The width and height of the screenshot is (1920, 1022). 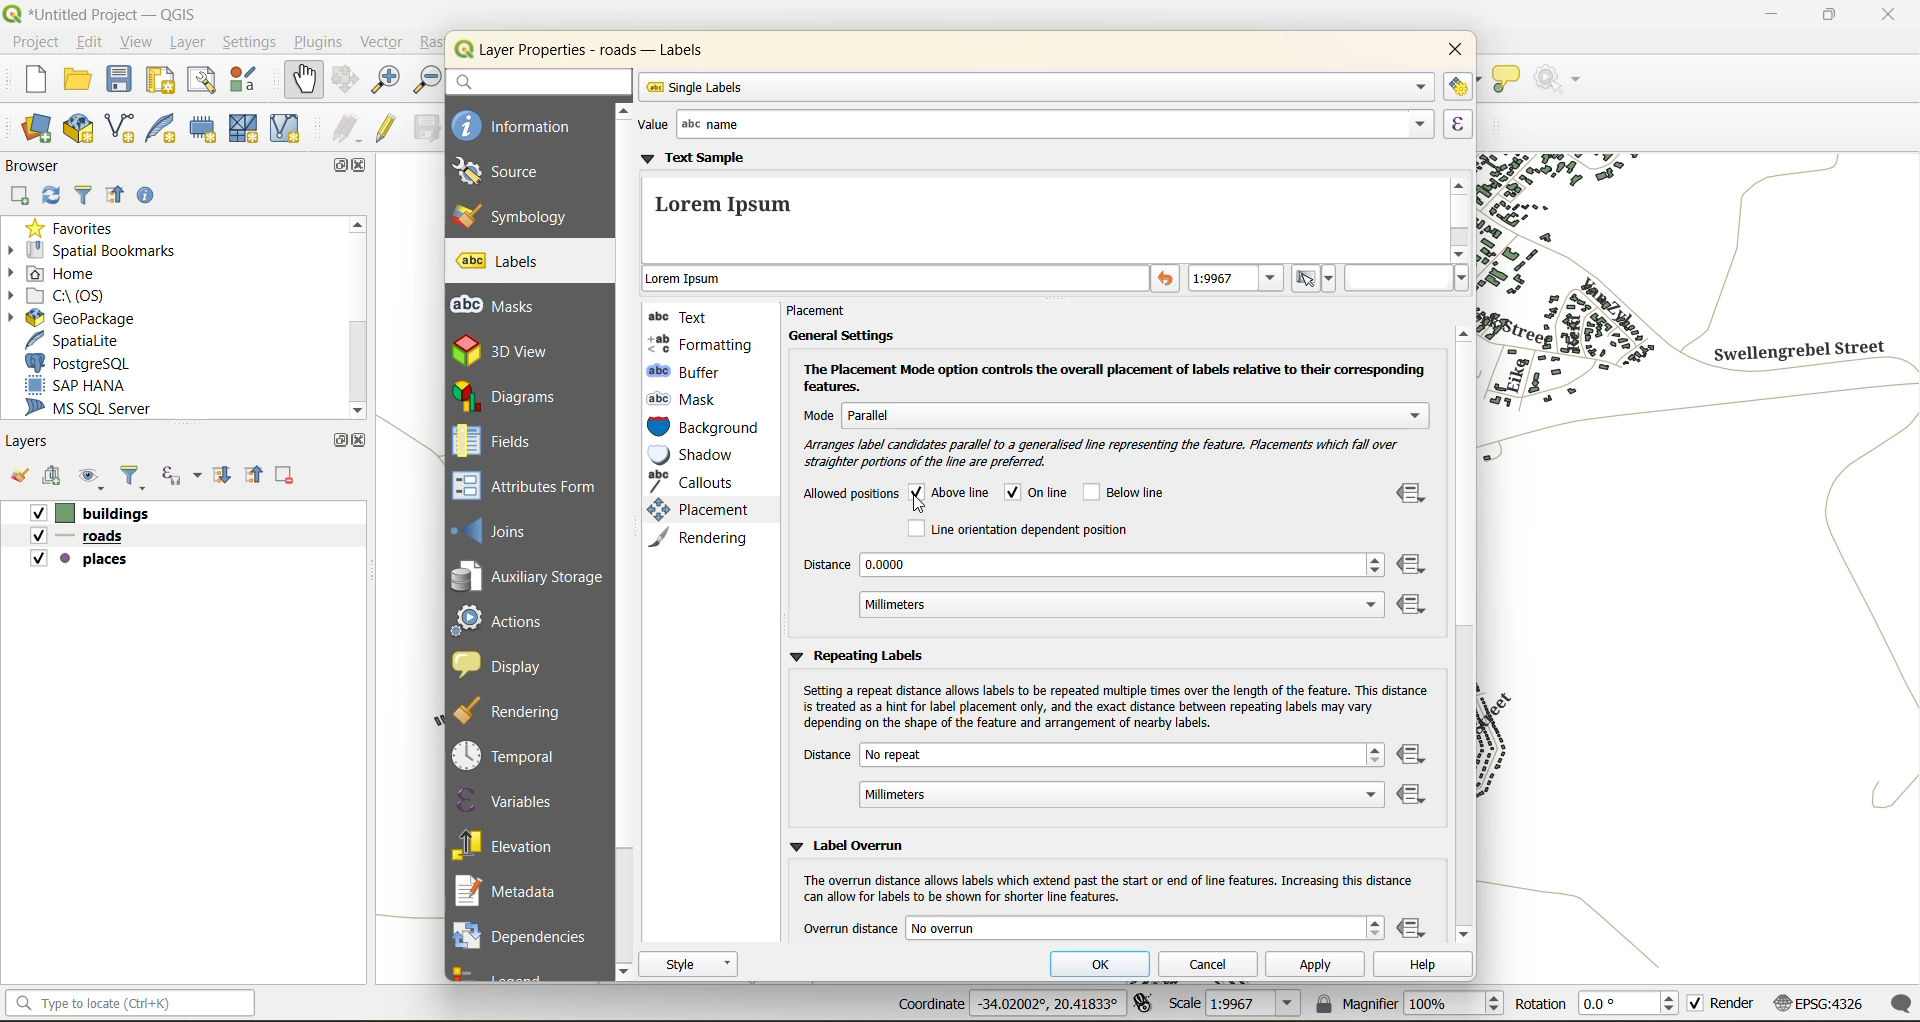 I want to click on mask, so click(x=688, y=399).